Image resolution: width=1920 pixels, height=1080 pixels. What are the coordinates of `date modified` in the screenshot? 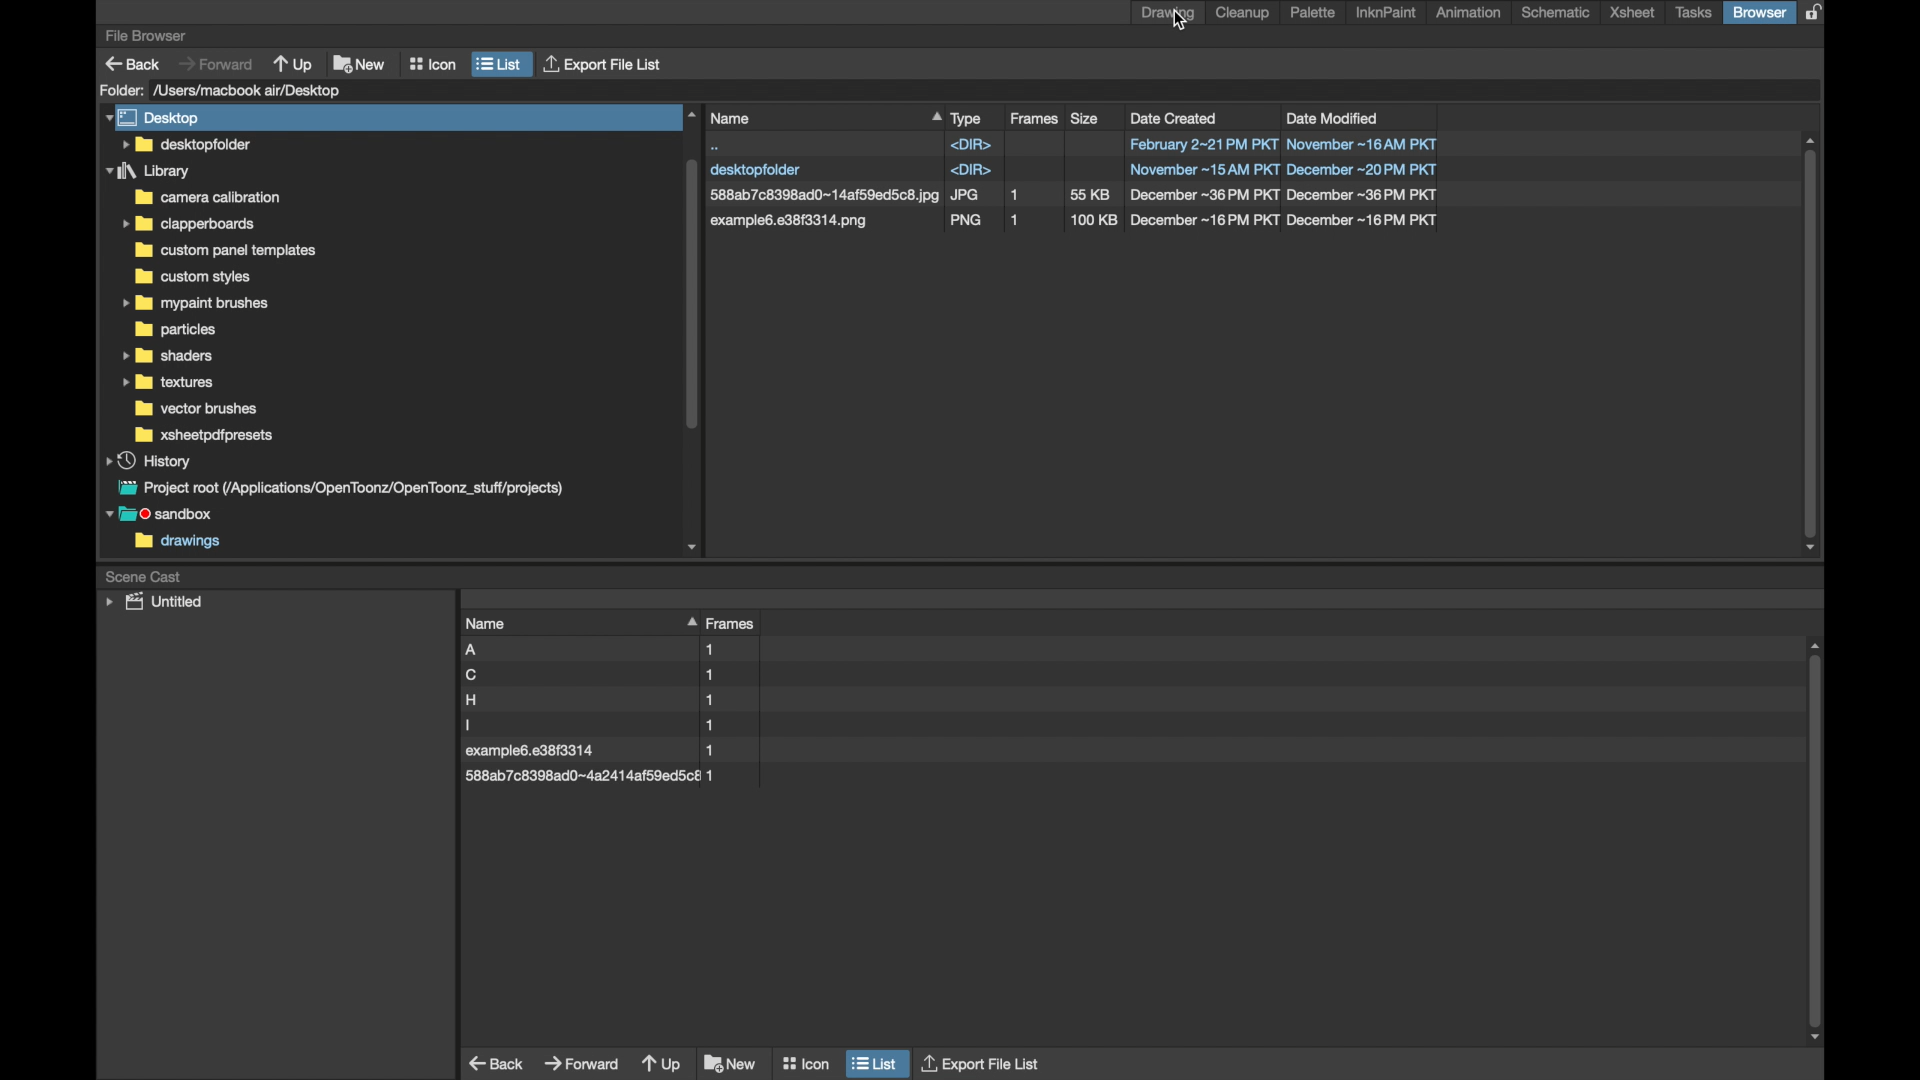 It's located at (1333, 117).